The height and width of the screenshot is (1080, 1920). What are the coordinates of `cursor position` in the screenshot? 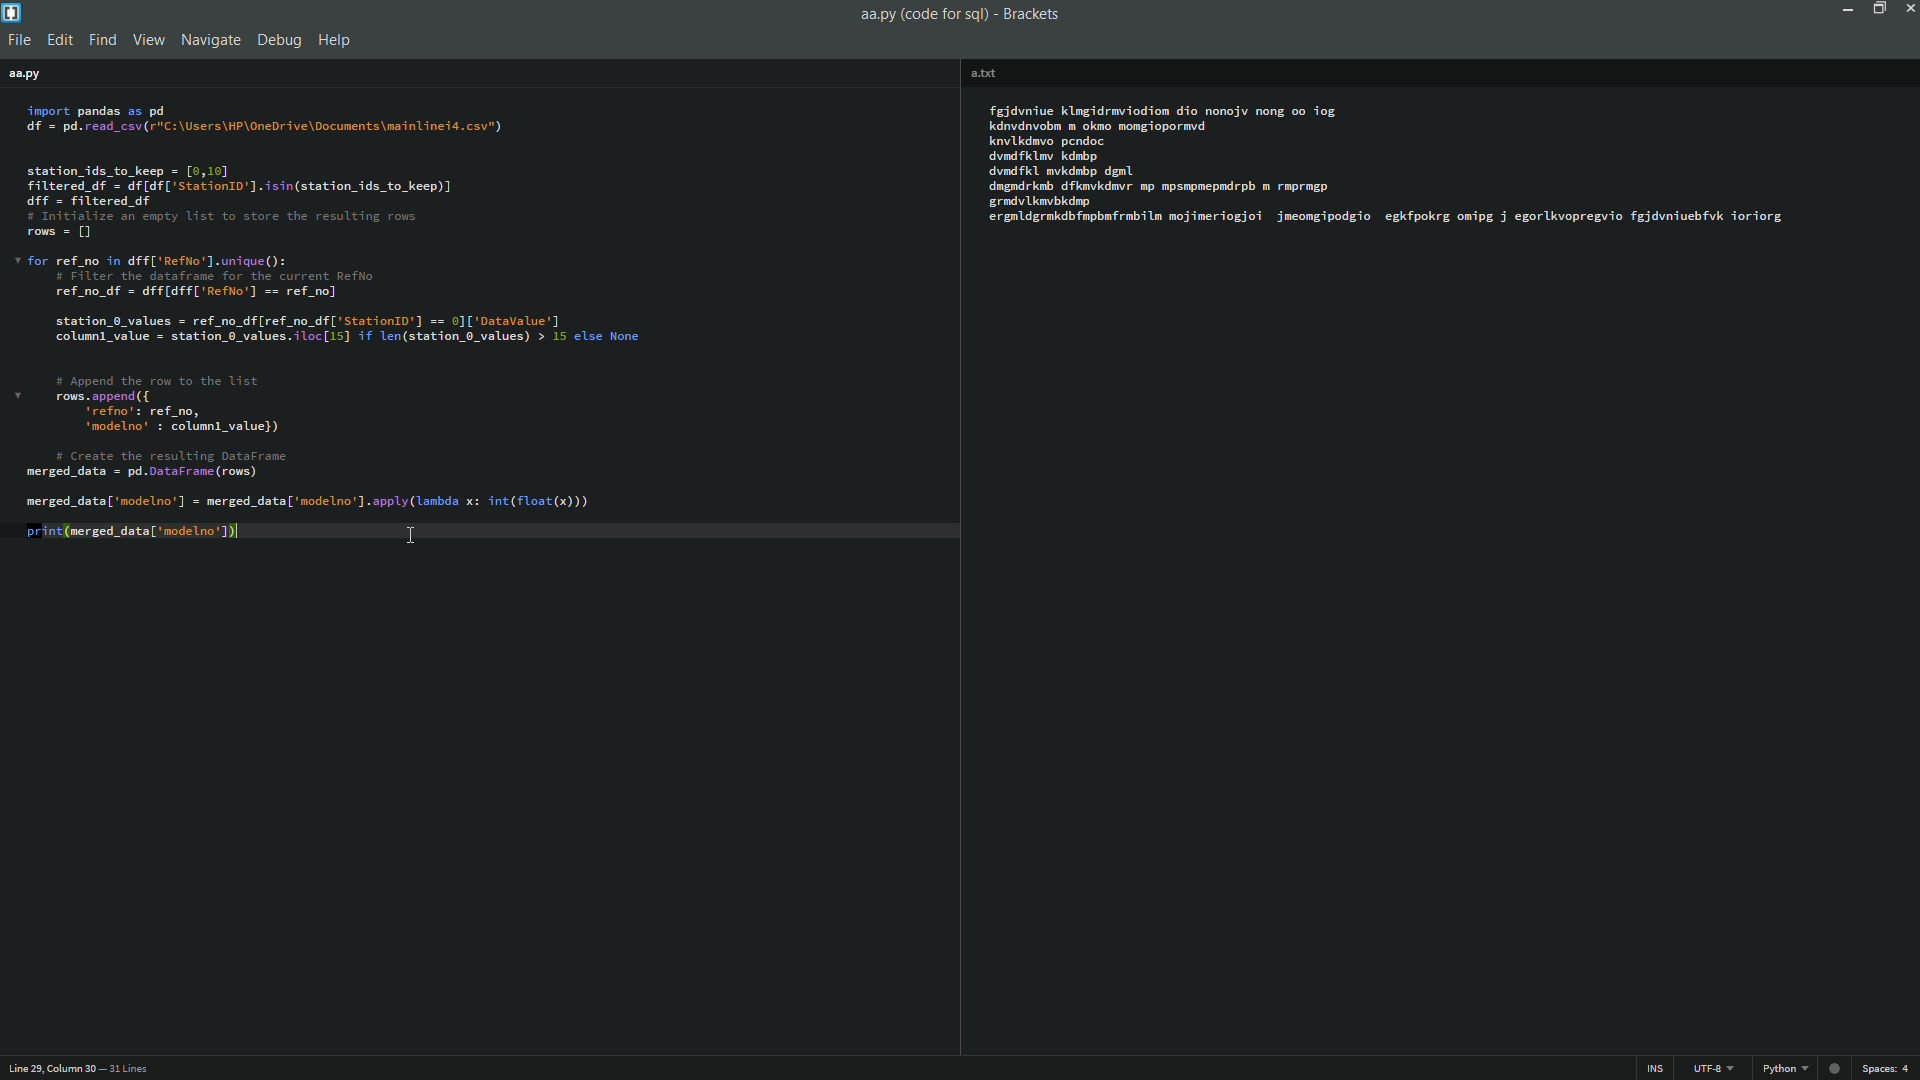 It's located at (83, 1066).